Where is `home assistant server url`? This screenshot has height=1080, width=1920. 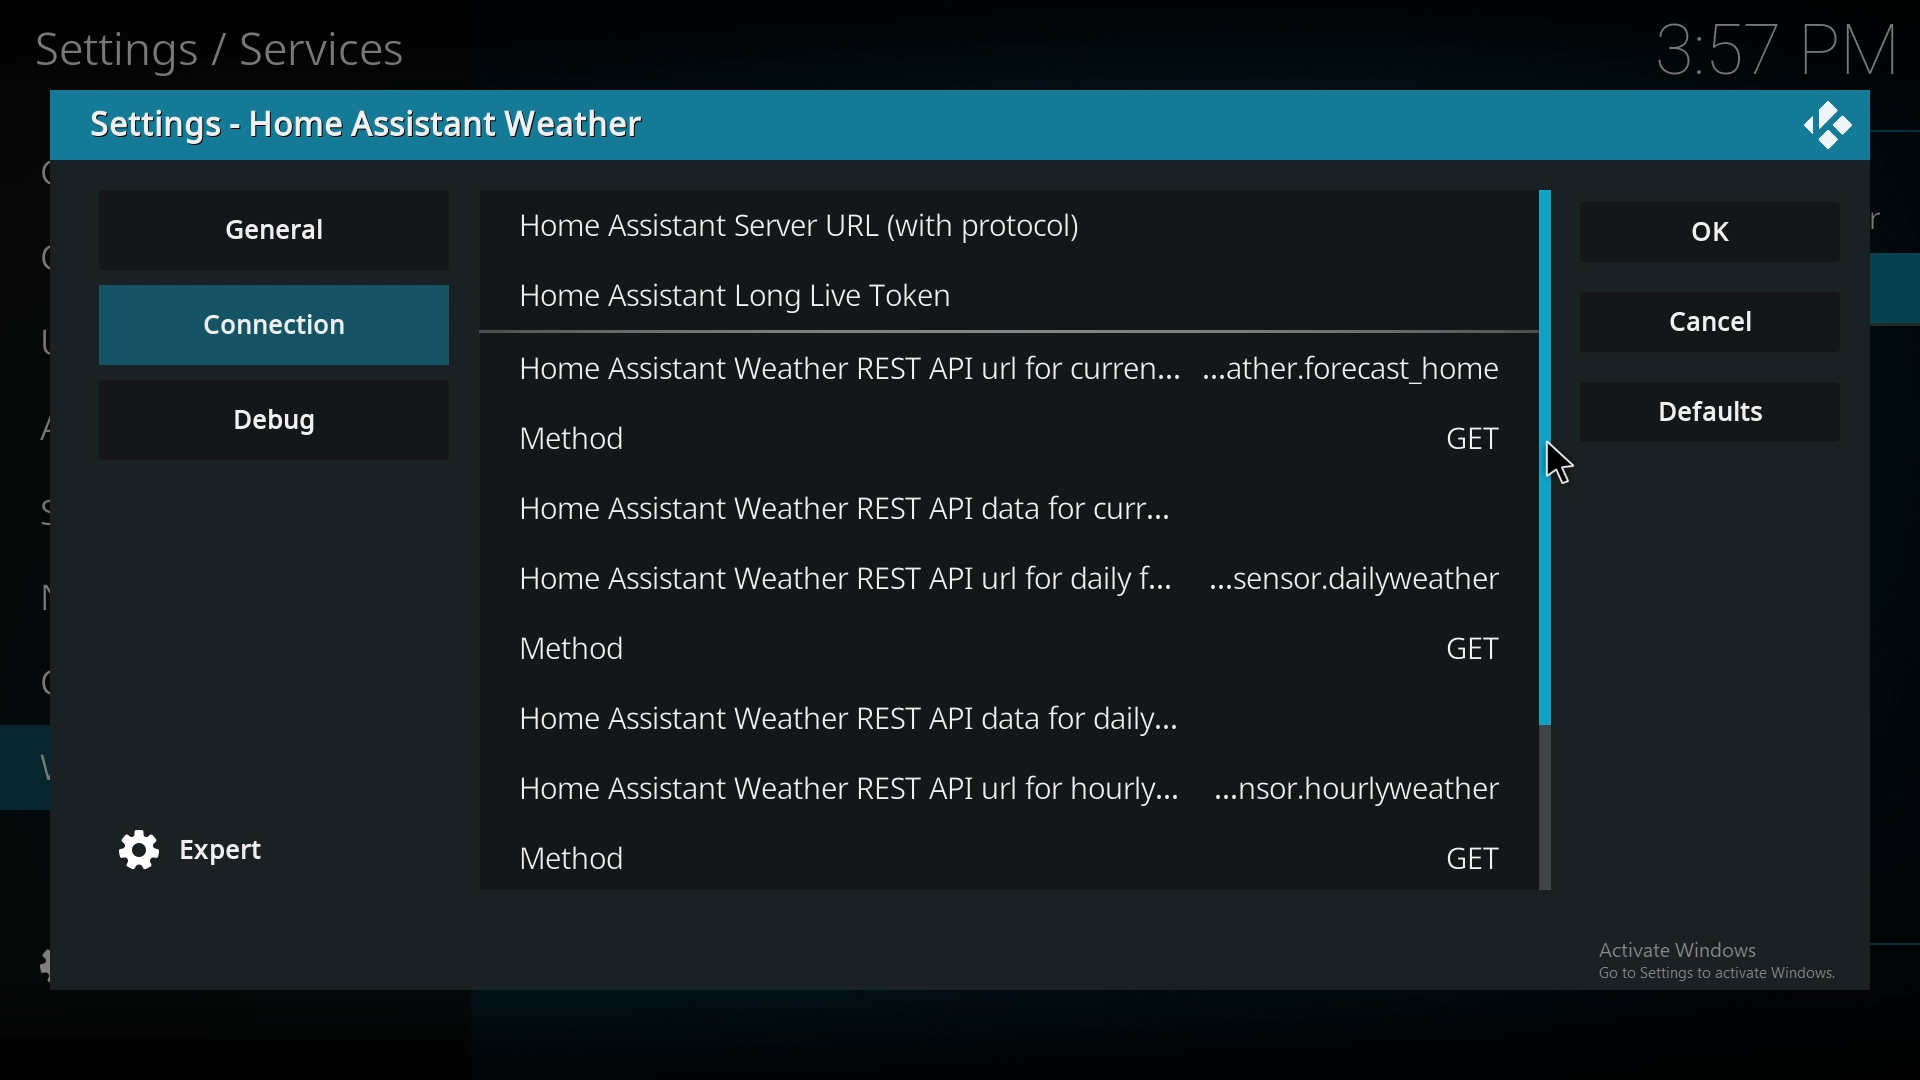 home assistant server url is located at coordinates (850, 227).